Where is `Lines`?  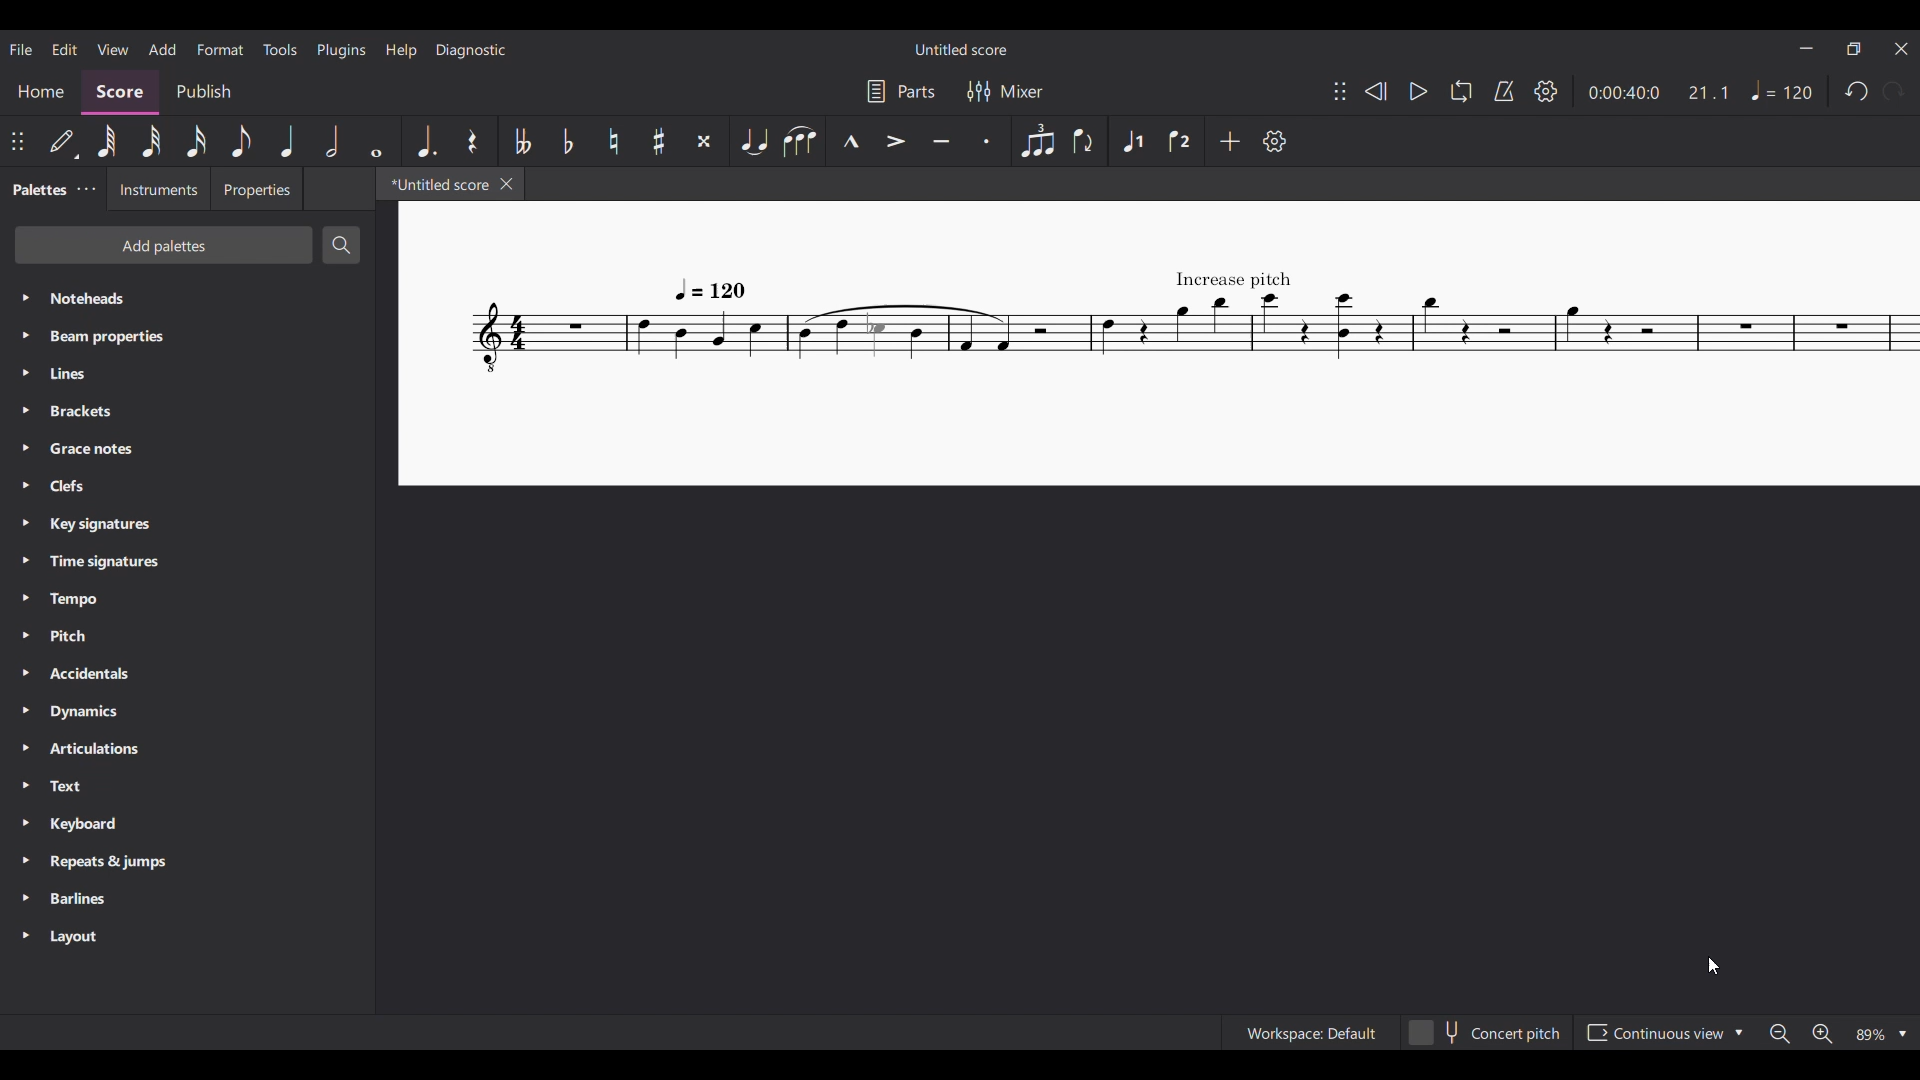
Lines is located at coordinates (189, 374).